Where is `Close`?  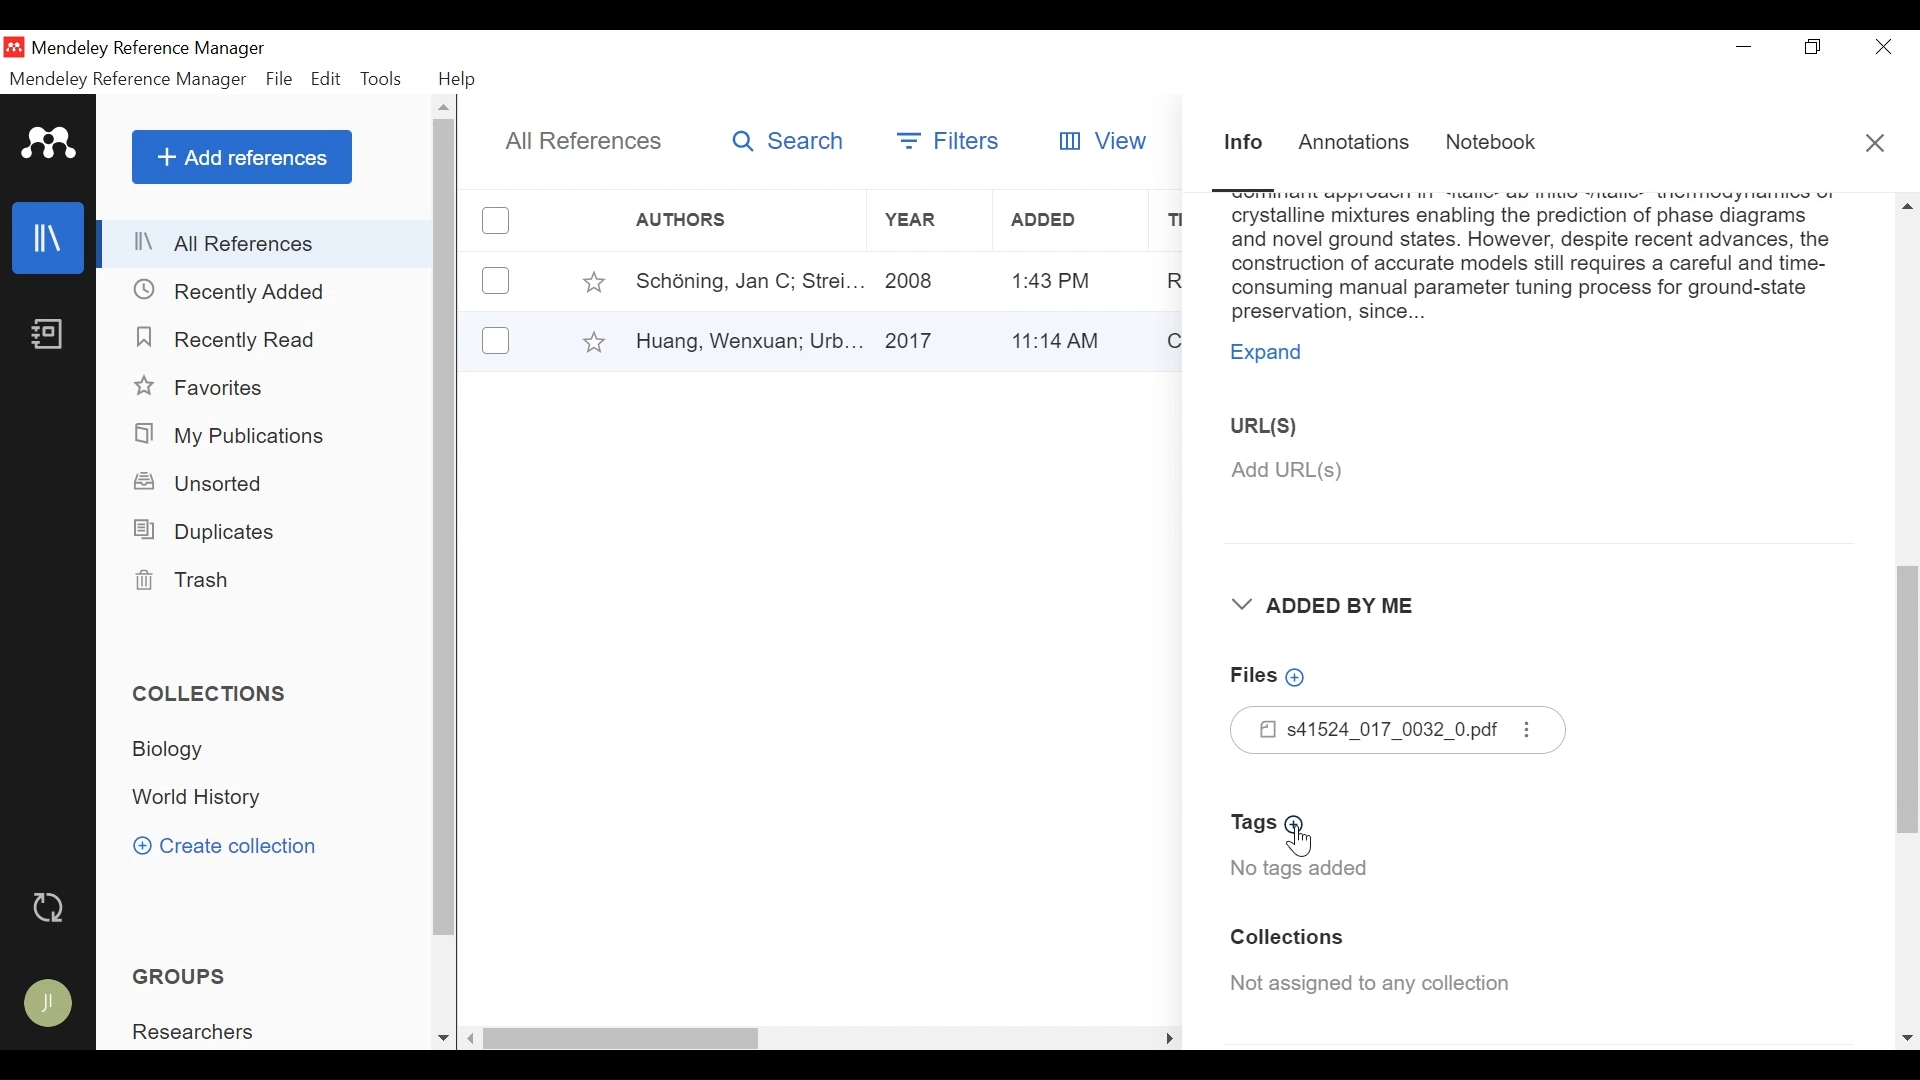 Close is located at coordinates (1877, 144).